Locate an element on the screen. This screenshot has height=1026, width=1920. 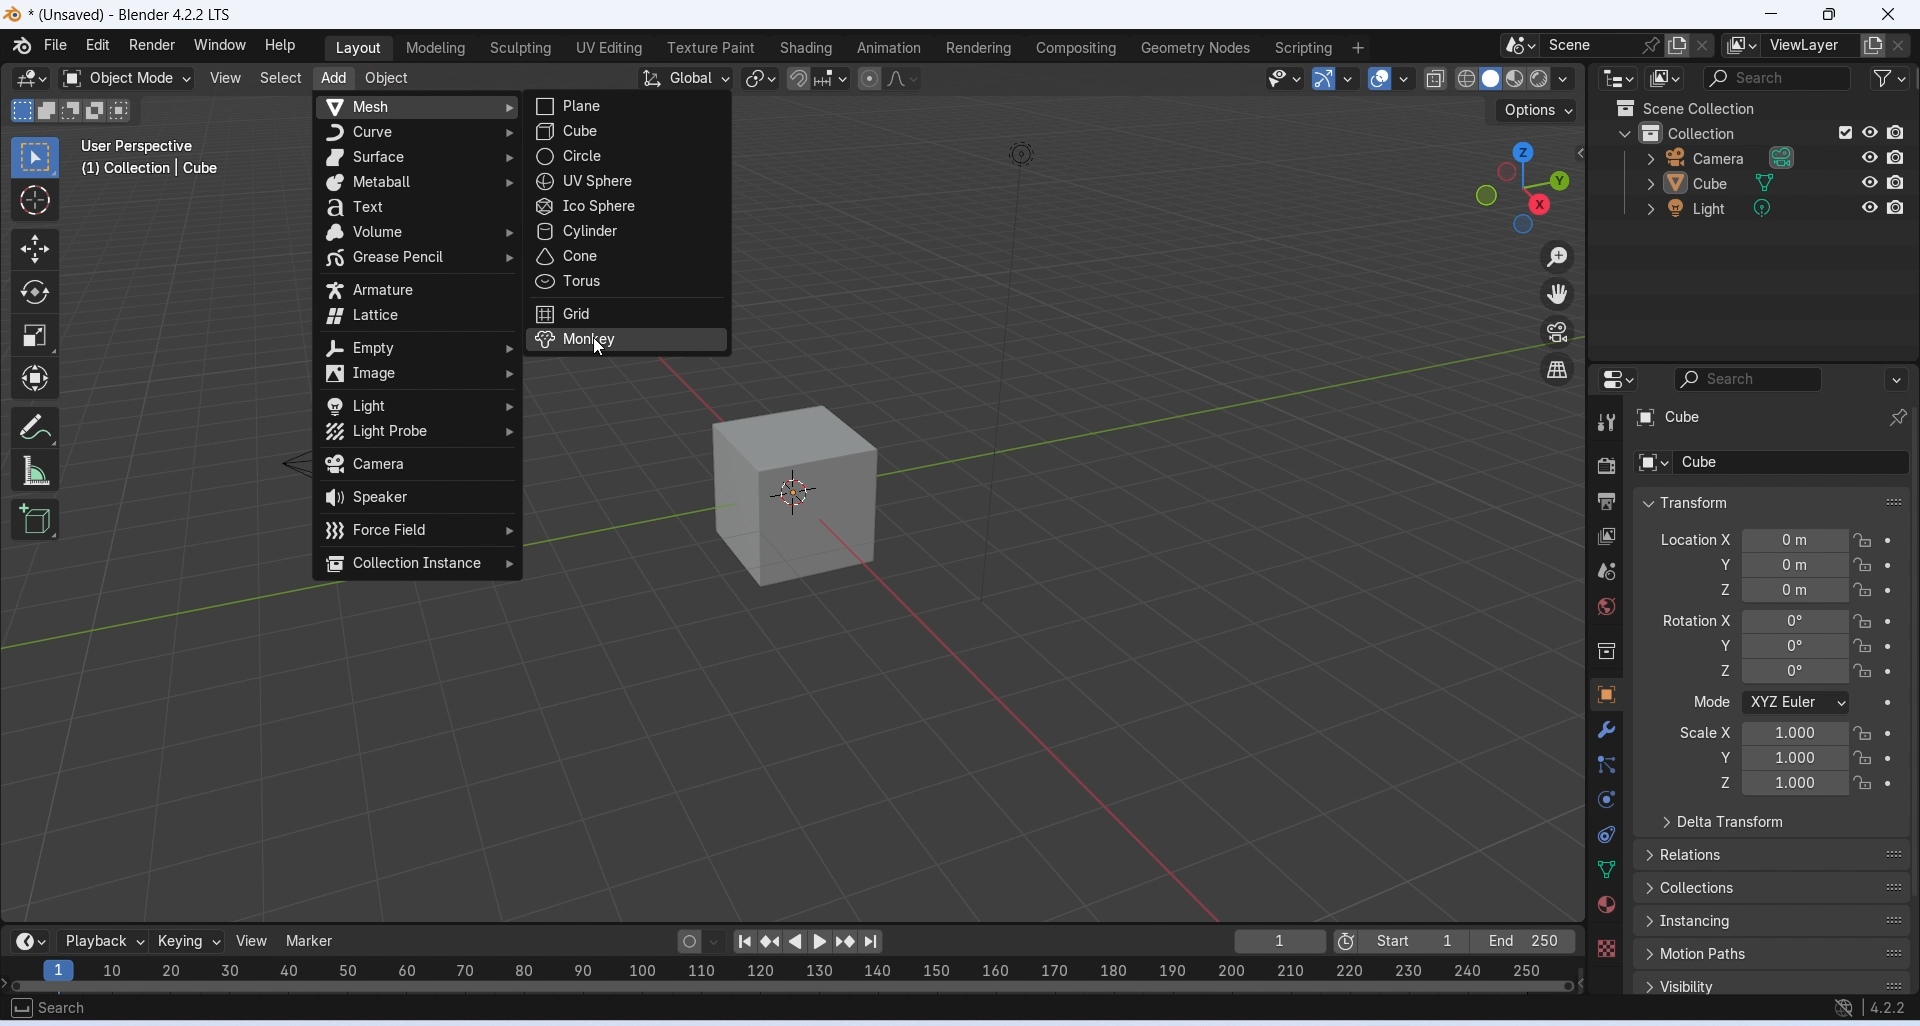
filter is located at coordinates (1889, 77).